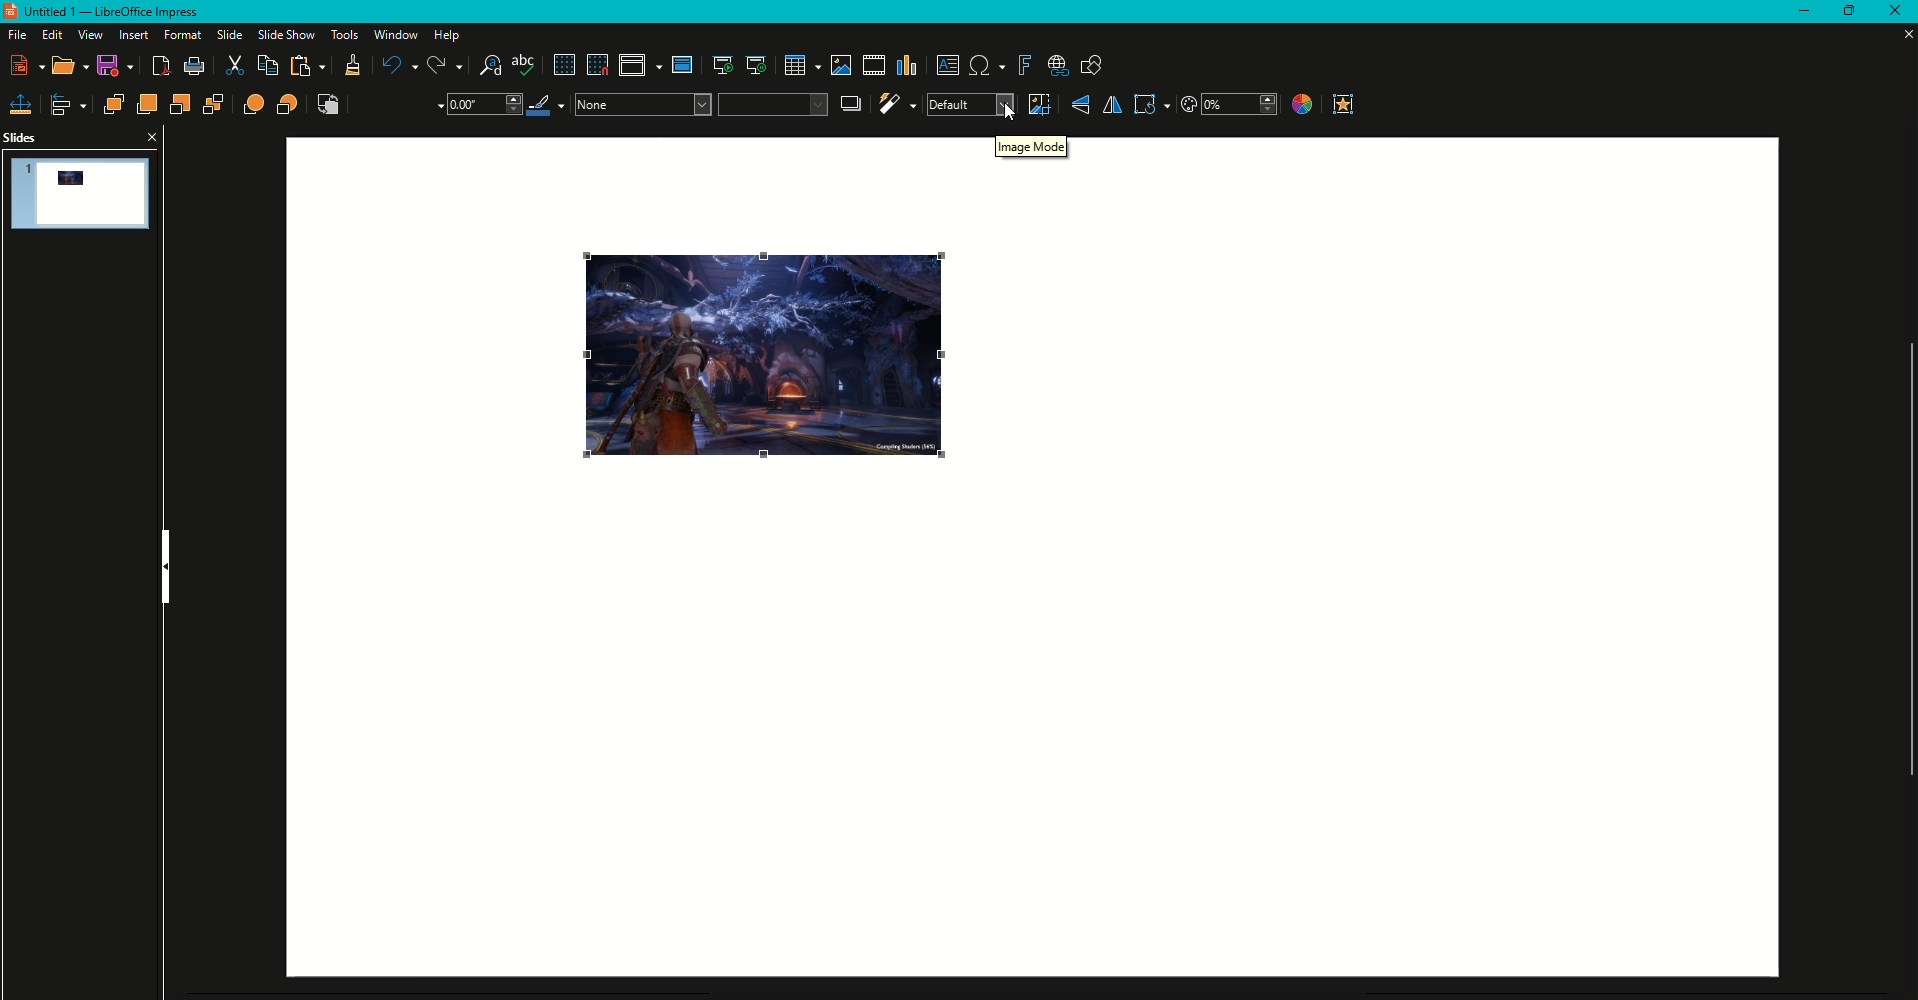 Image resolution: width=1918 pixels, height=1000 pixels. Describe the element at coordinates (1795, 12) in the screenshot. I see `Minimize` at that location.